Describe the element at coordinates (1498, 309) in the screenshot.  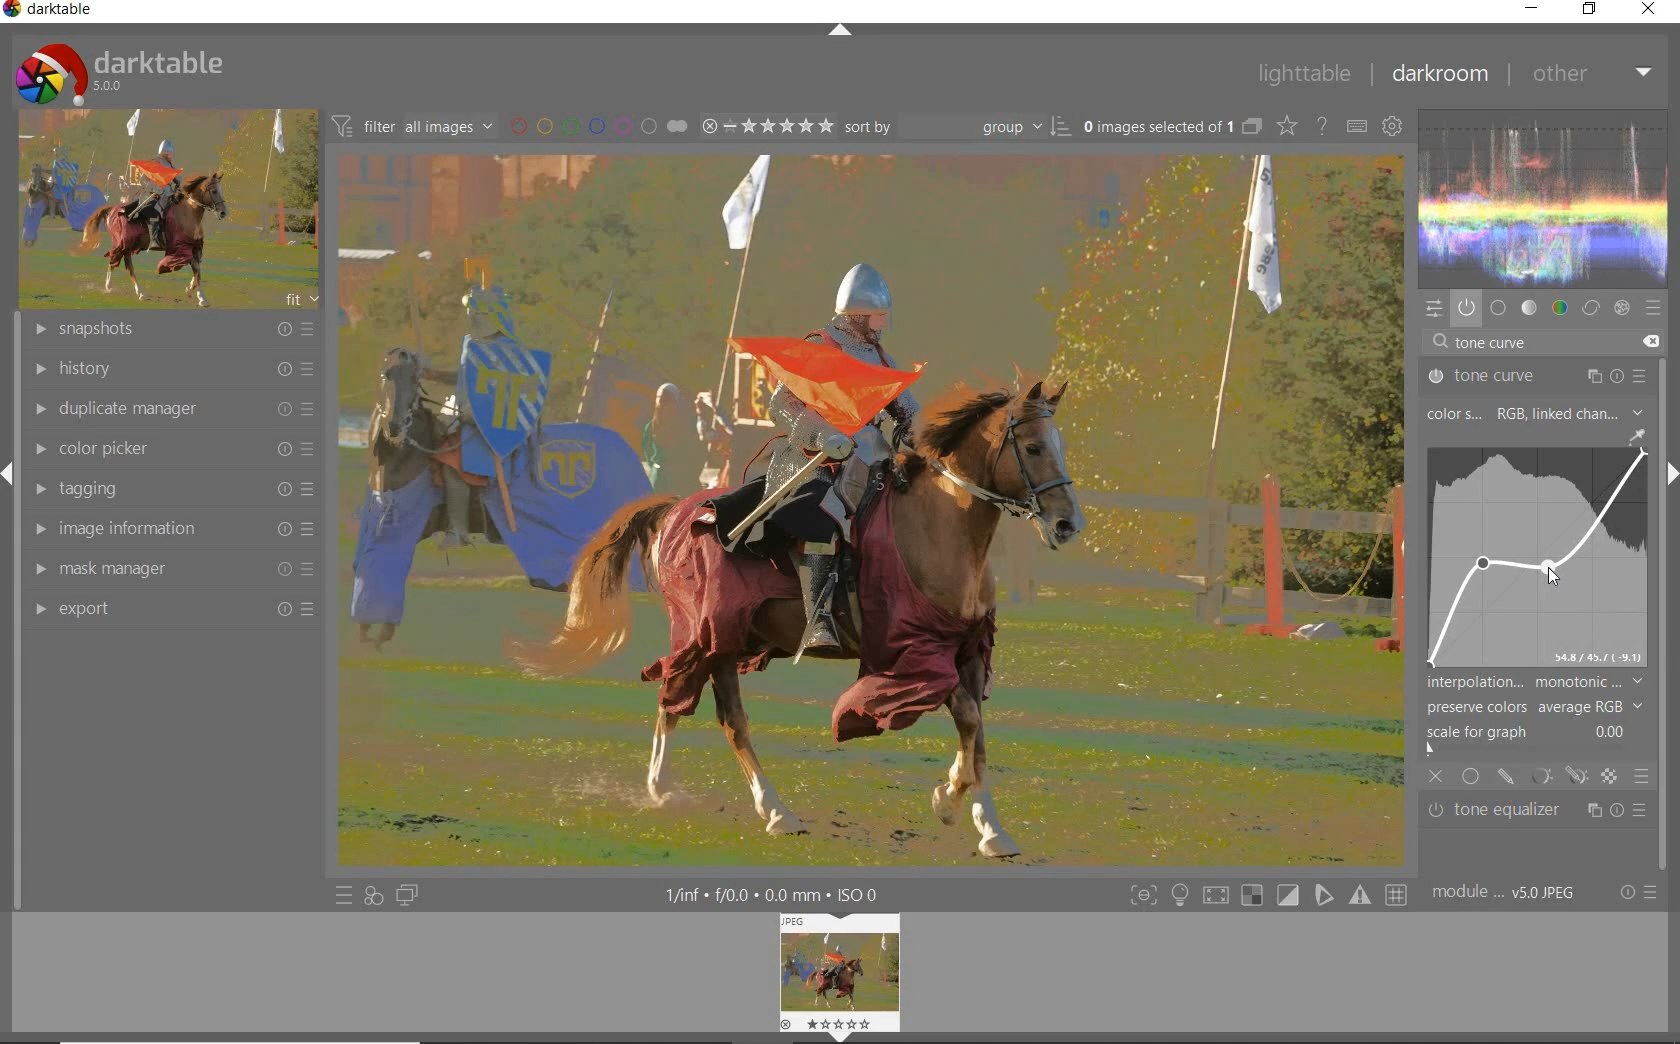
I see `base` at that location.